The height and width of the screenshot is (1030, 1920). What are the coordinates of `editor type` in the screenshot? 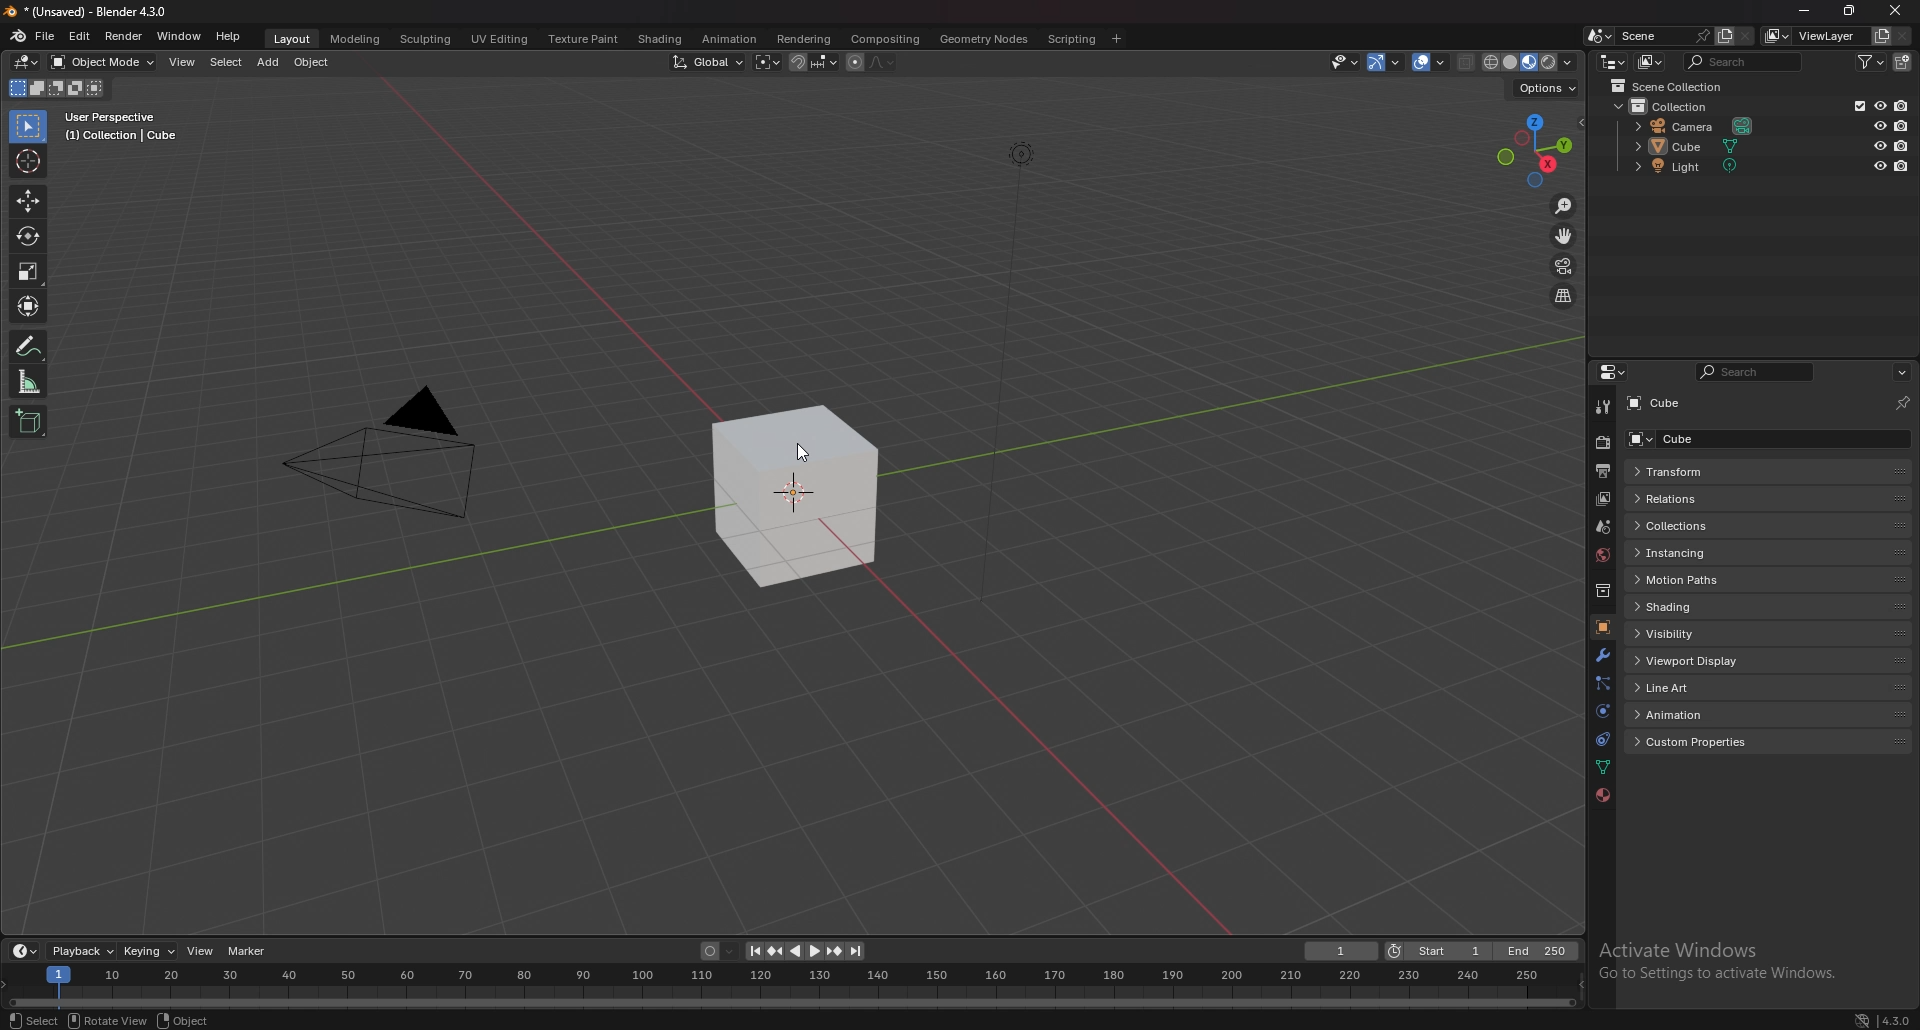 It's located at (1612, 60).